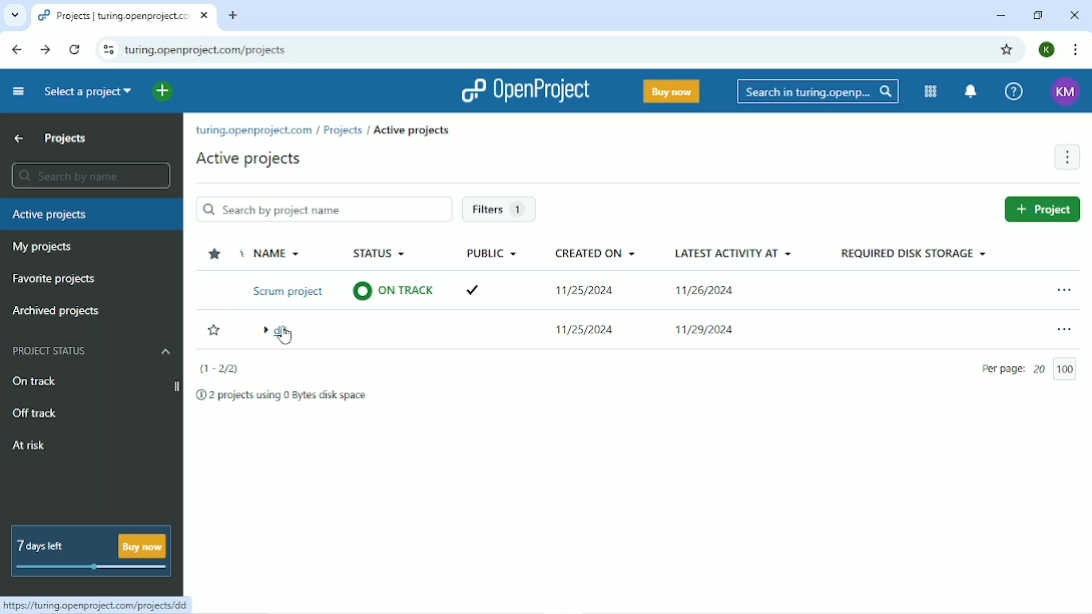 This screenshot has width=1092, height=614. I want to click on Restore down, so click(1037, 15).